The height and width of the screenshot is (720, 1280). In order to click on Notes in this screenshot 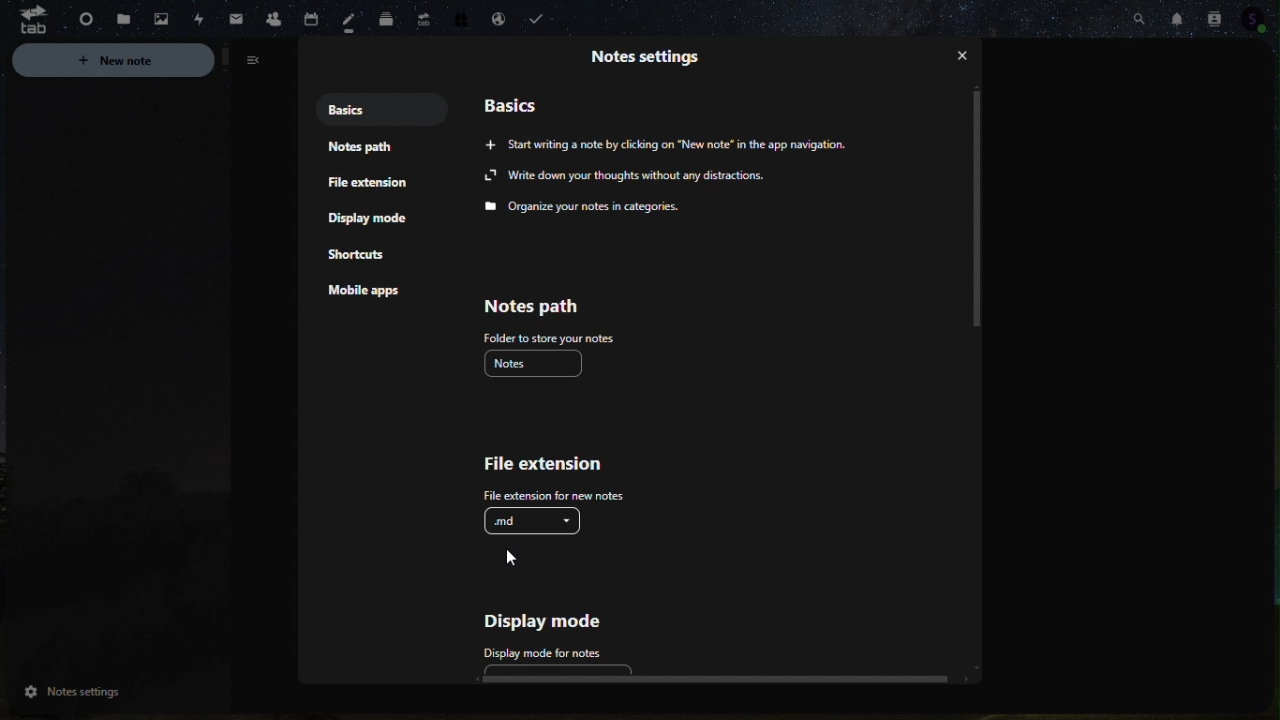, I will do `click(355, 22)`.